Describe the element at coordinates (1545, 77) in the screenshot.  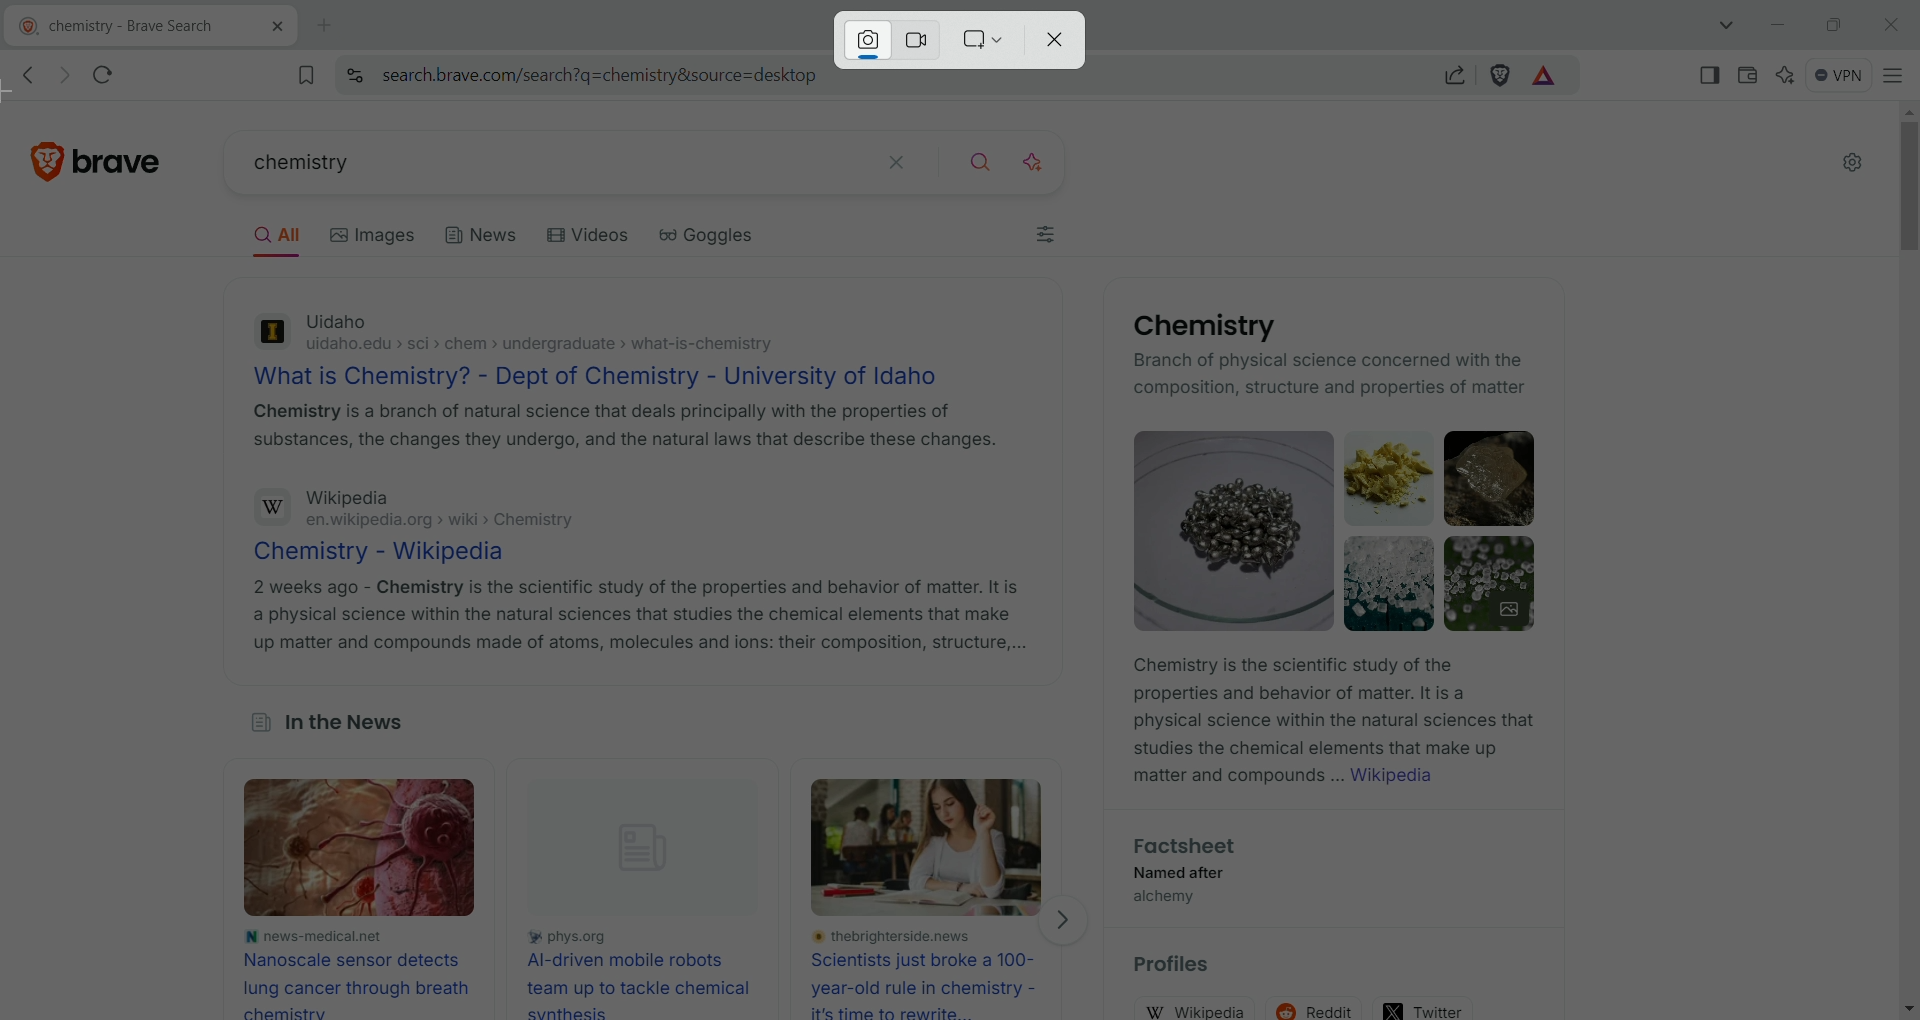
I see `brave rewards` at that location.